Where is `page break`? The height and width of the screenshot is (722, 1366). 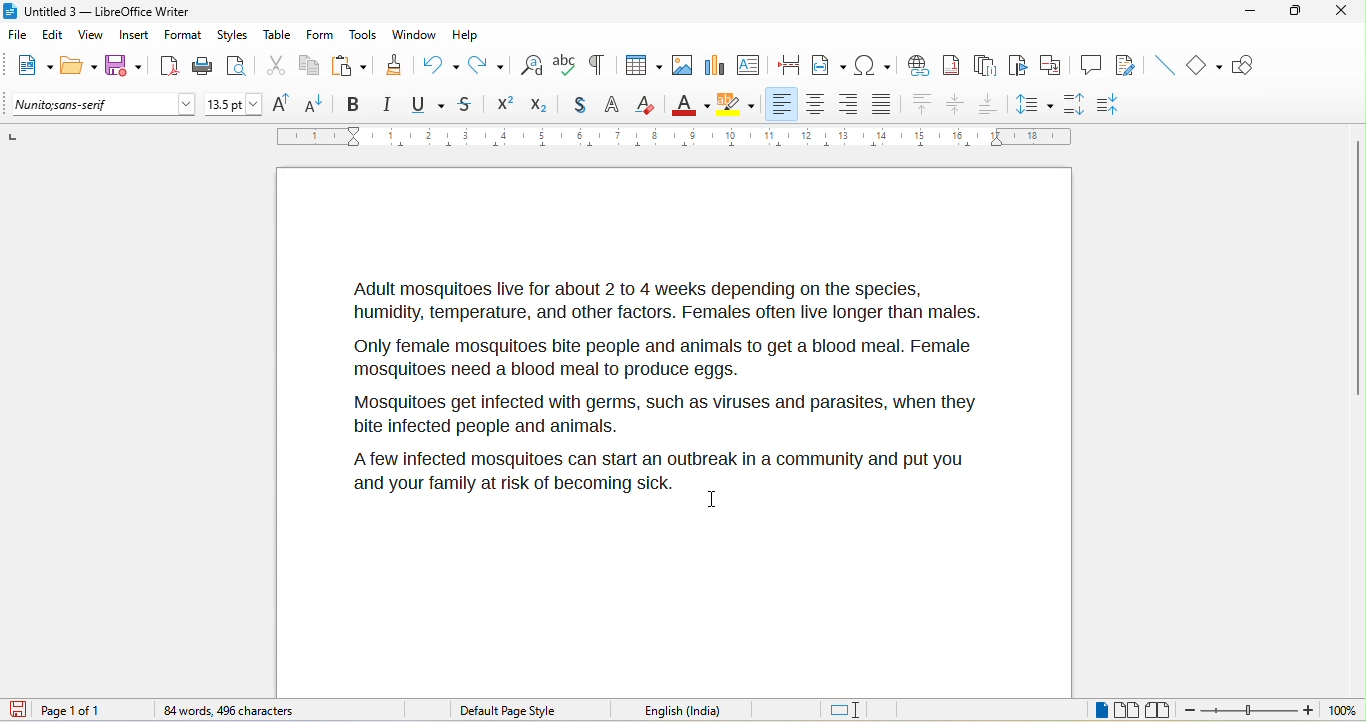
page break is located at coordinates (784, 63).